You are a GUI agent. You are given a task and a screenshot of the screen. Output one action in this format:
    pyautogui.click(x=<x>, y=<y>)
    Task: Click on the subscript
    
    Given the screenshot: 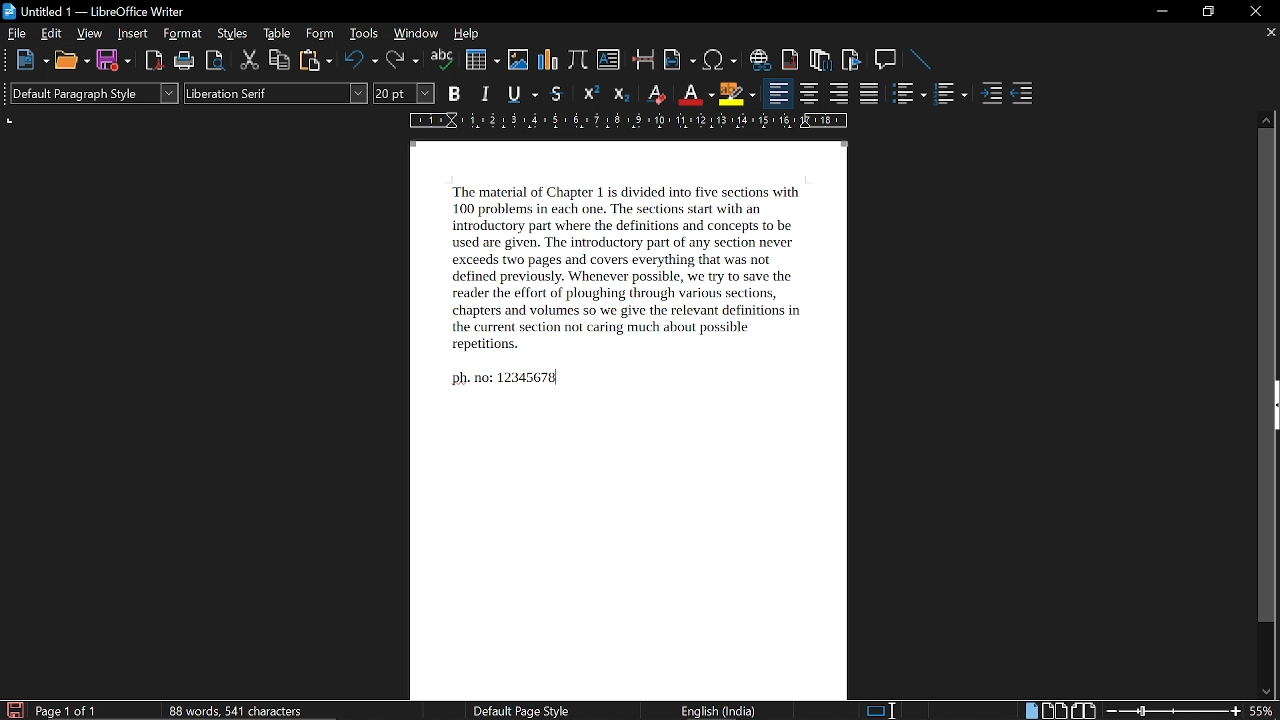 What is the action you would take?
    pyautogui.click(x=619, y=94)
    